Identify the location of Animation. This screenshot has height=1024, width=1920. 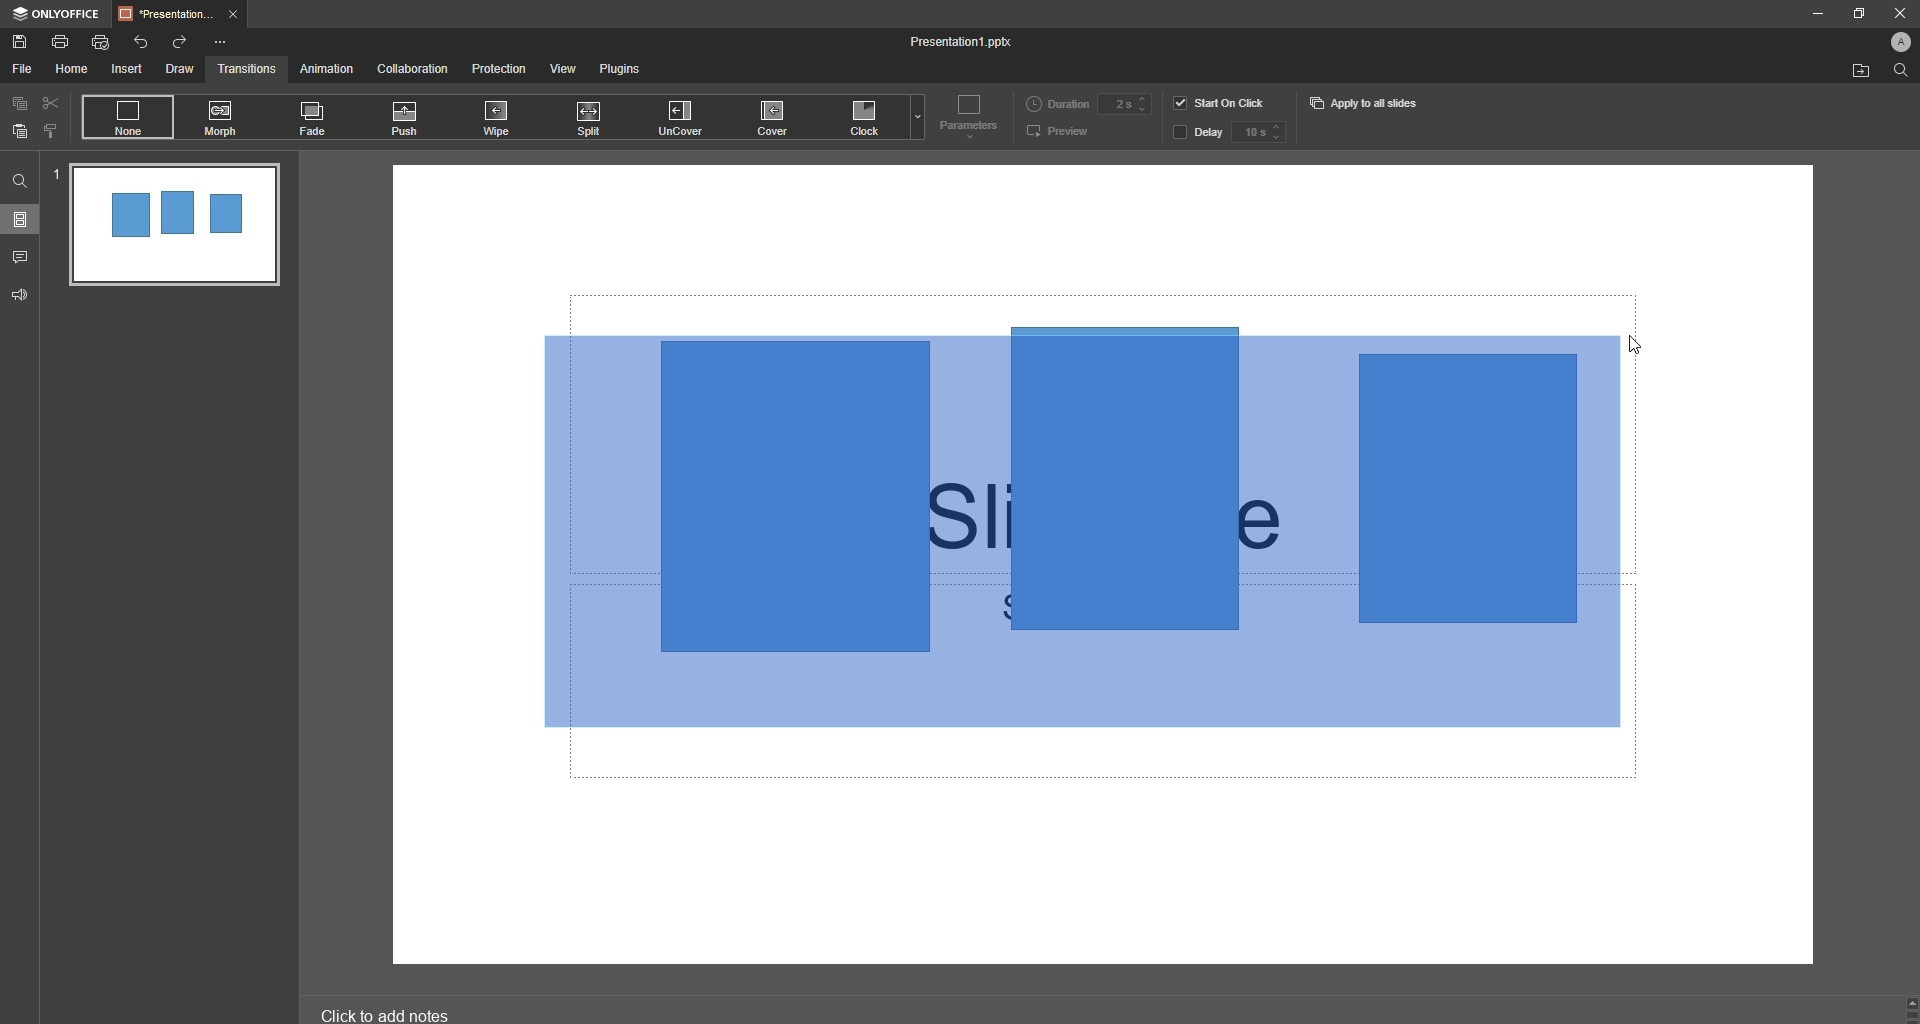
(325, 69).